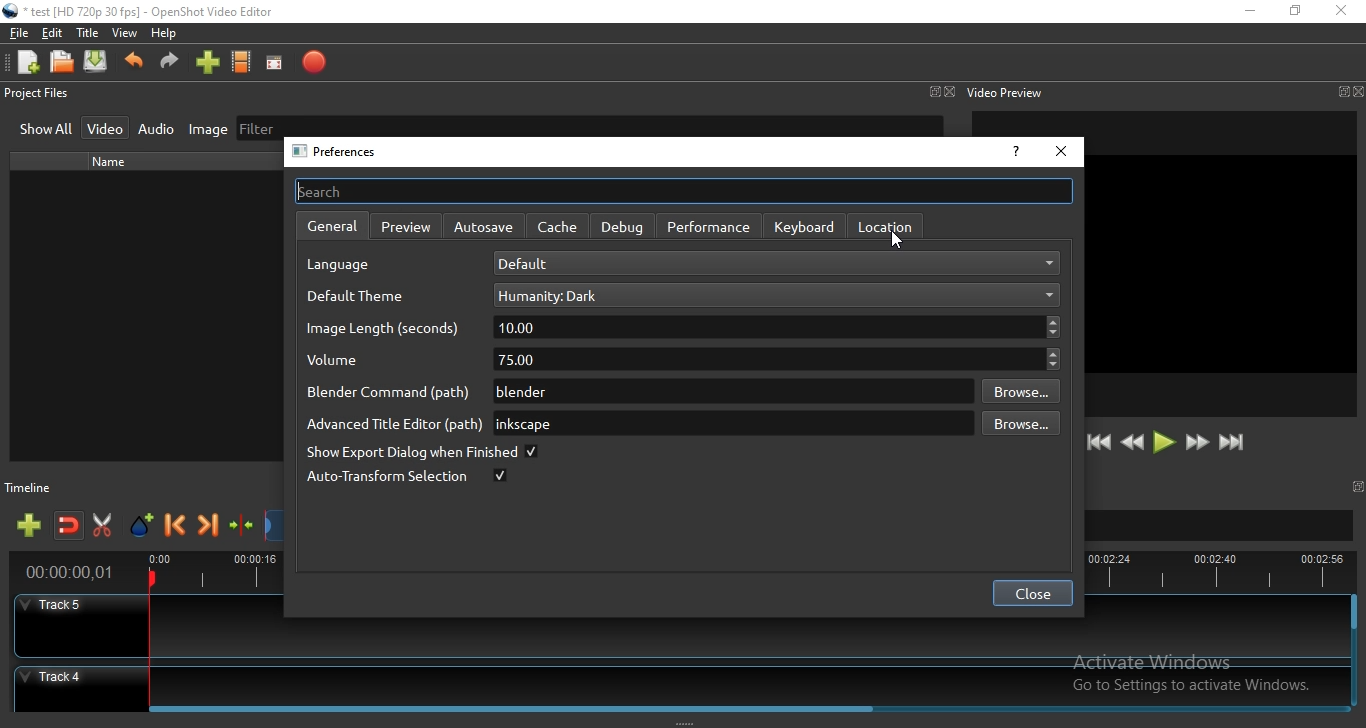  What do you see at coordinates (25, 62) in the screenshot?
I see `New project` at bounding box center [25, 62].